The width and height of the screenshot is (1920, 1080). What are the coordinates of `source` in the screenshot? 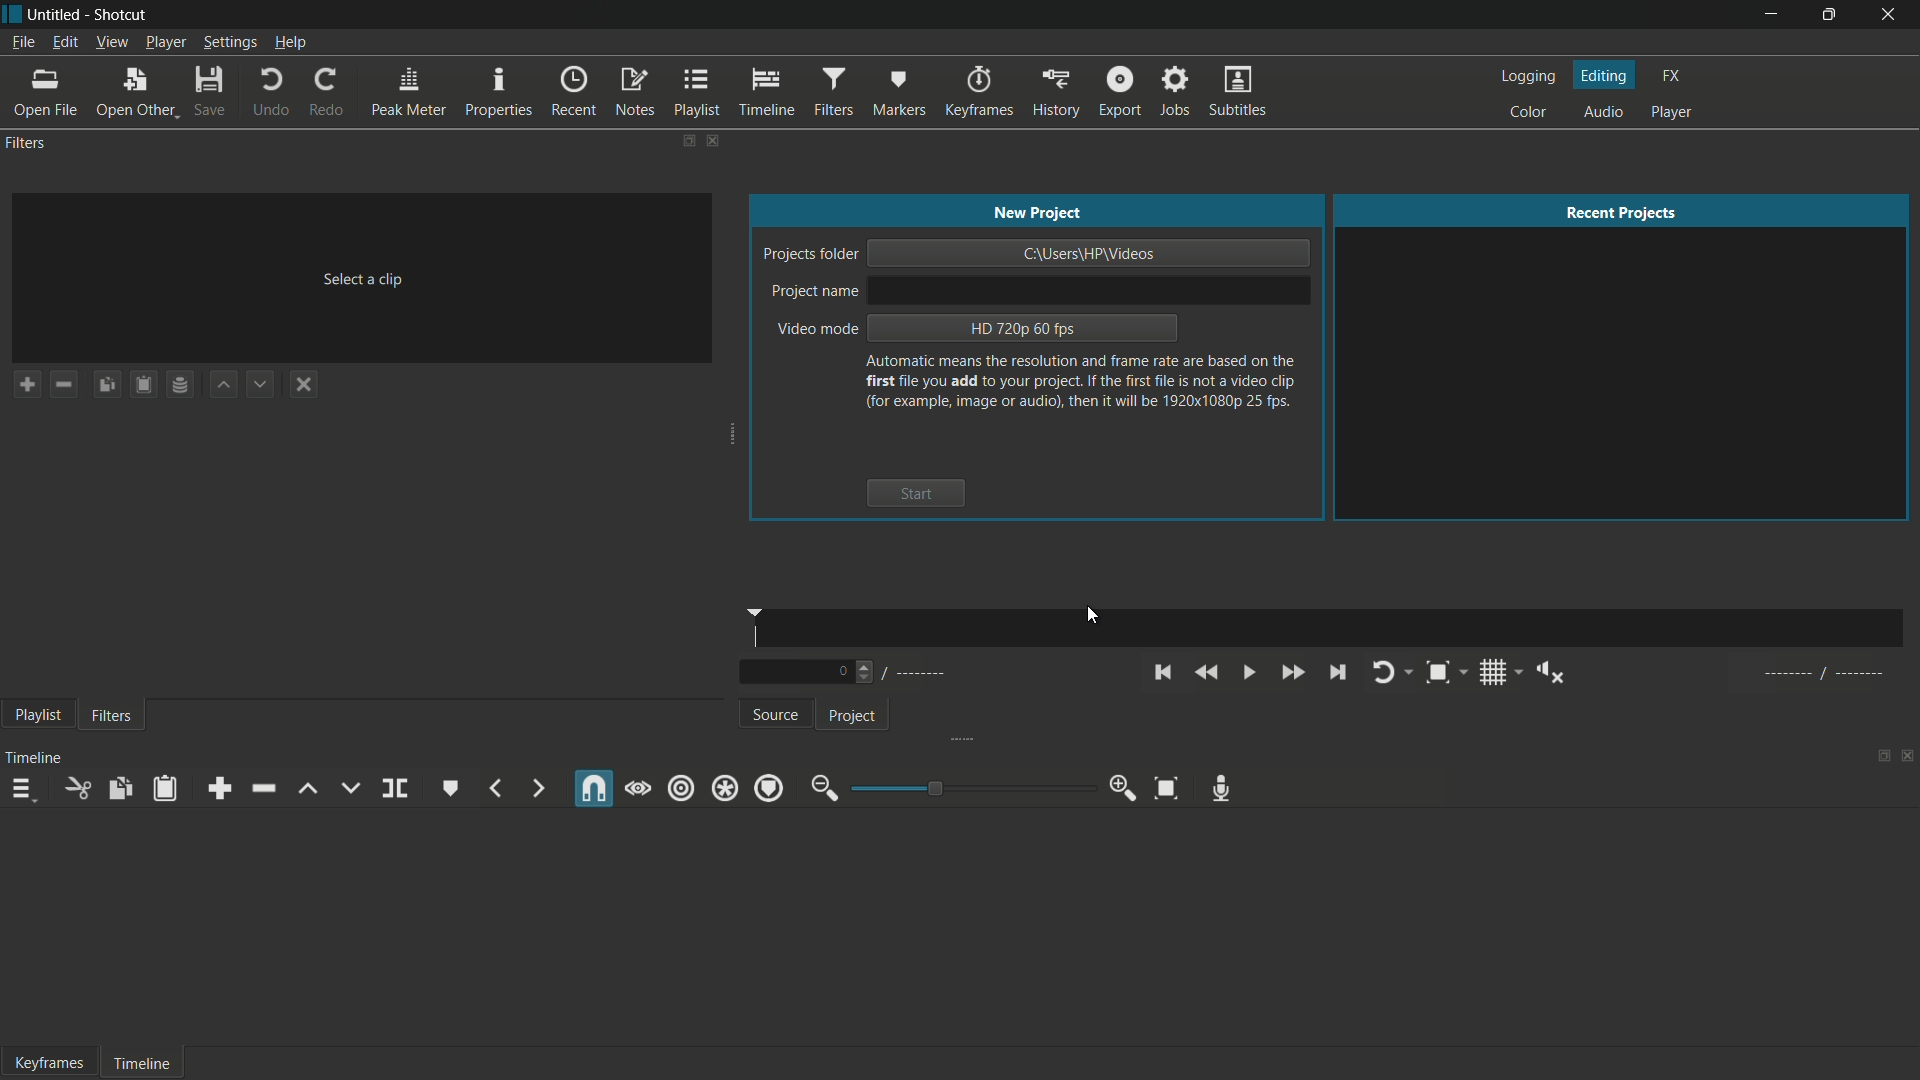 It's located at (779, 716).